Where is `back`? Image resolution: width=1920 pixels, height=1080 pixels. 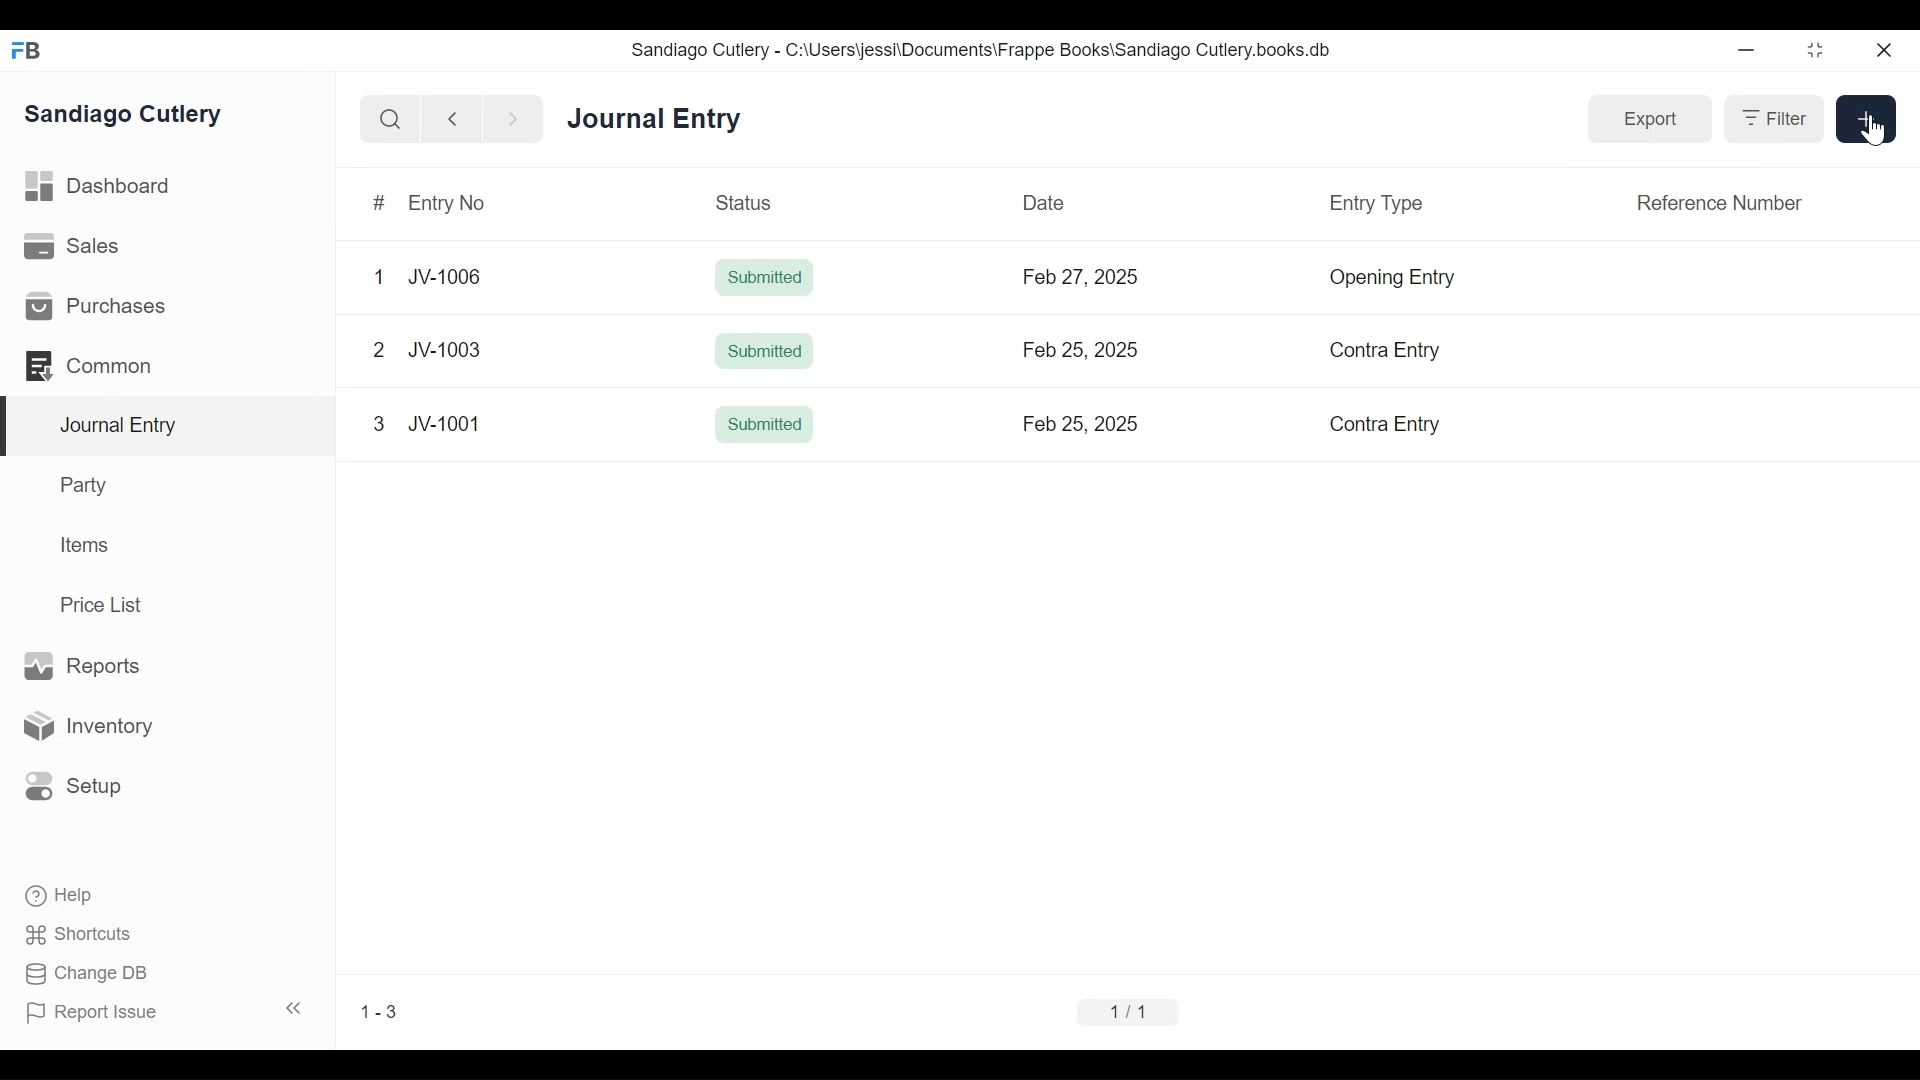
back is located at coordinates (452, 118).